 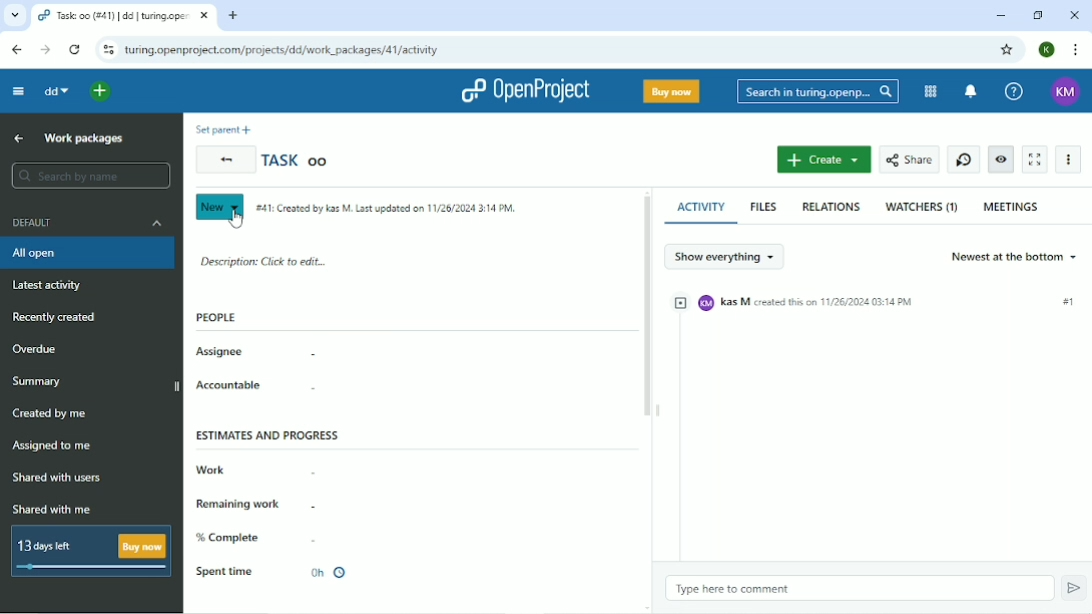 What do you see at coordinates (17, 91) in the screenshot?
I see `Collapse project menu` at bounding box center [17, 91].